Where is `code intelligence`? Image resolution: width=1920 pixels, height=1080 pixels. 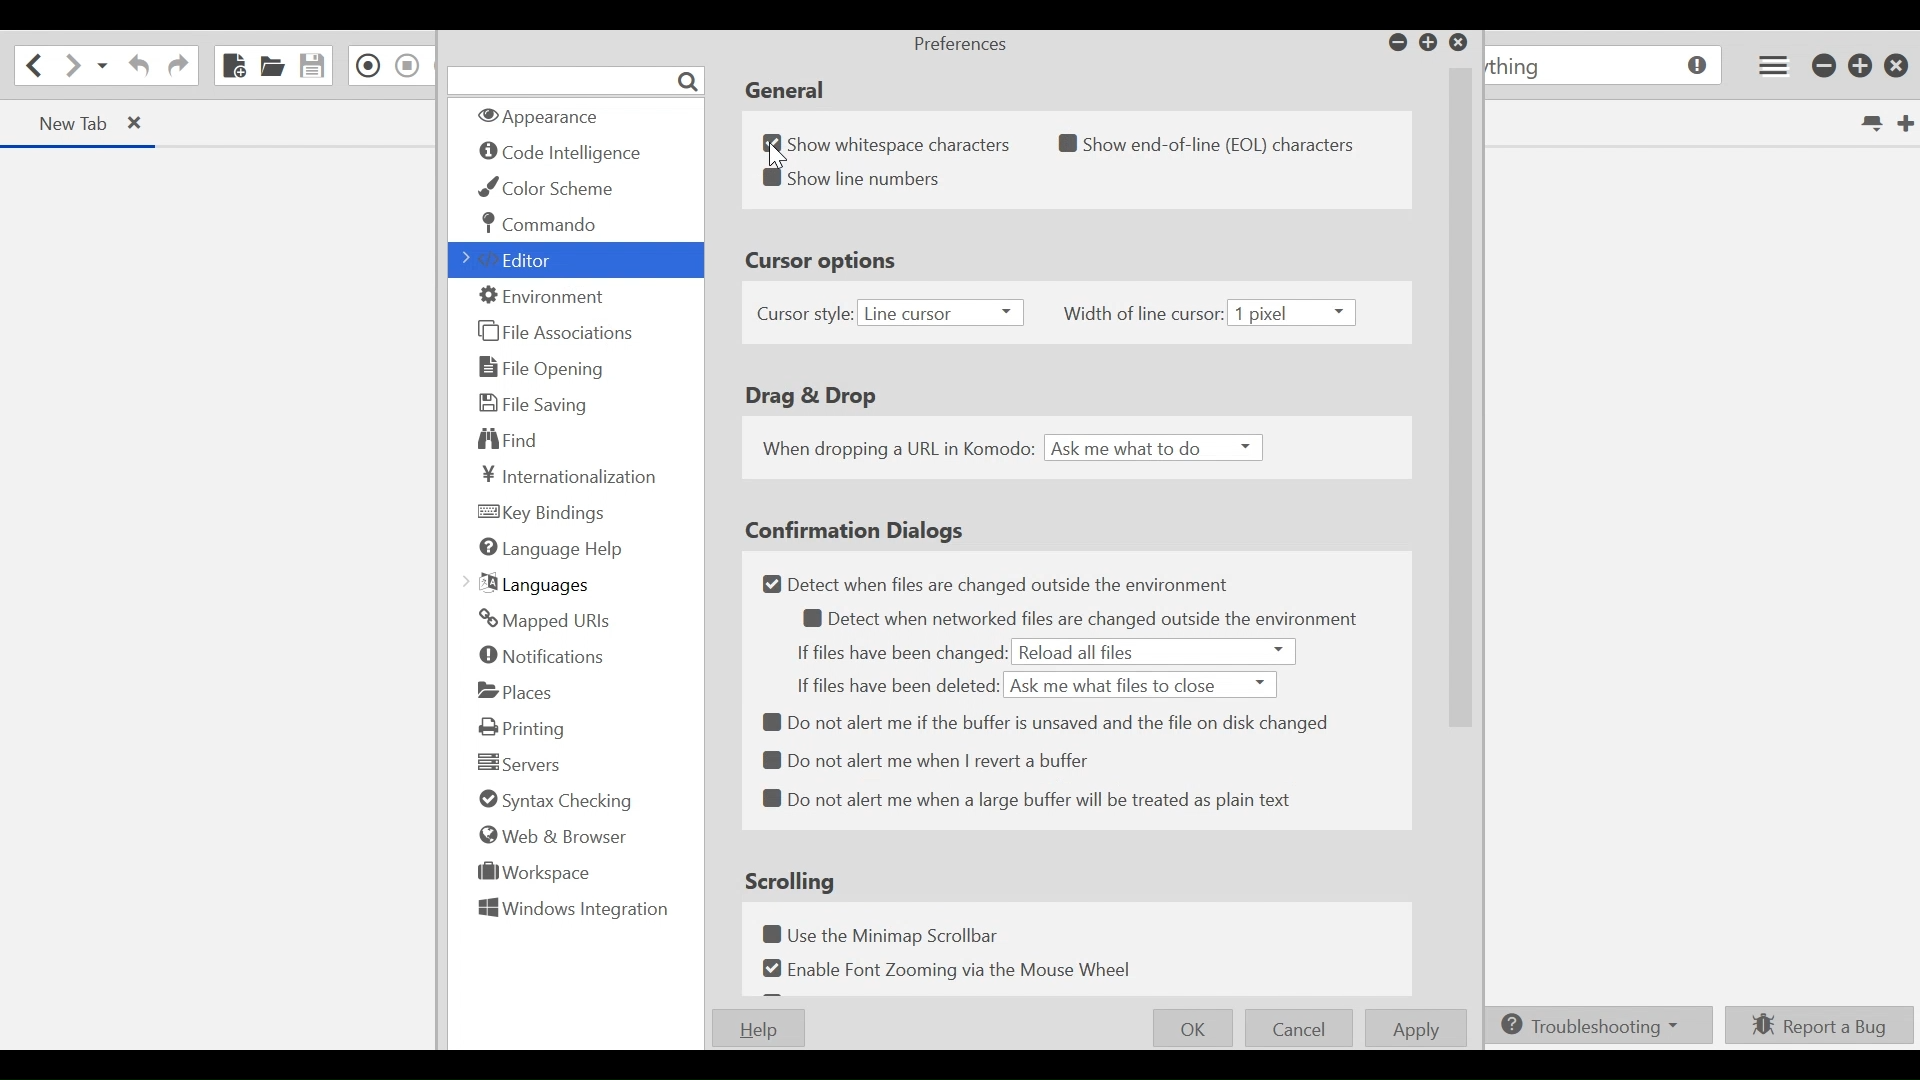
code intelligence is located at coordinates (563, 154).